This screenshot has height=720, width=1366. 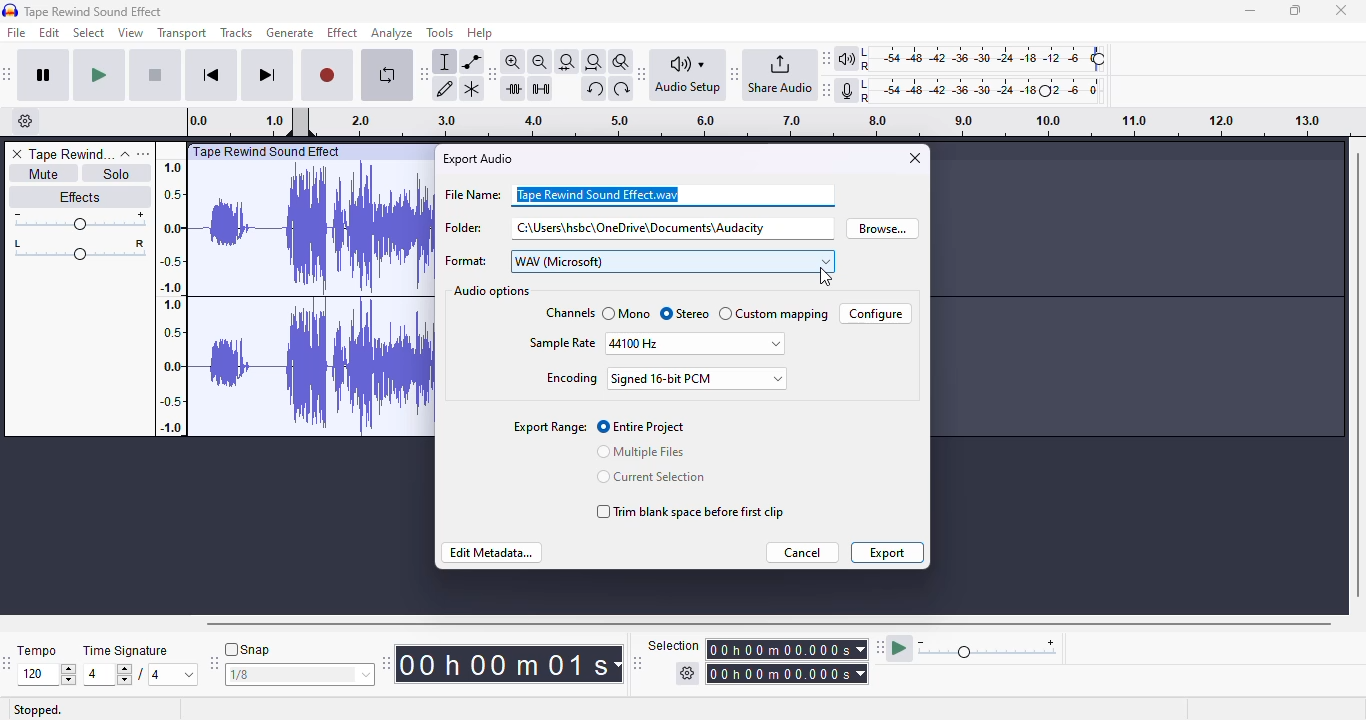 I want to click on effects, so click(x=80, y=196).